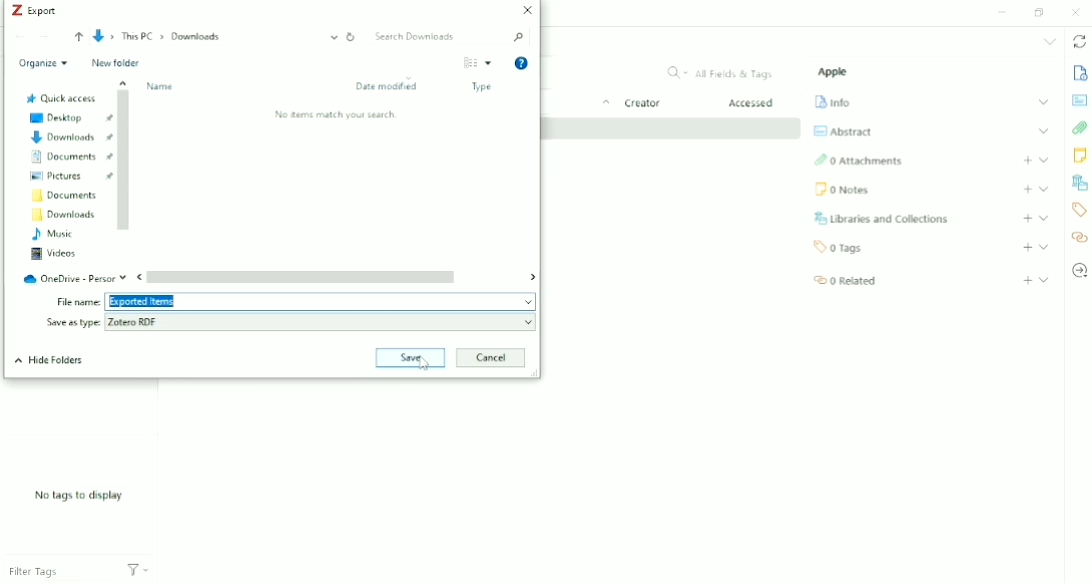 Image resolution: width=1092 pixels, height=584 pixels. Describe the element at coordinates (1044, 279) in the screenshot. I see `Expand section` at that location.